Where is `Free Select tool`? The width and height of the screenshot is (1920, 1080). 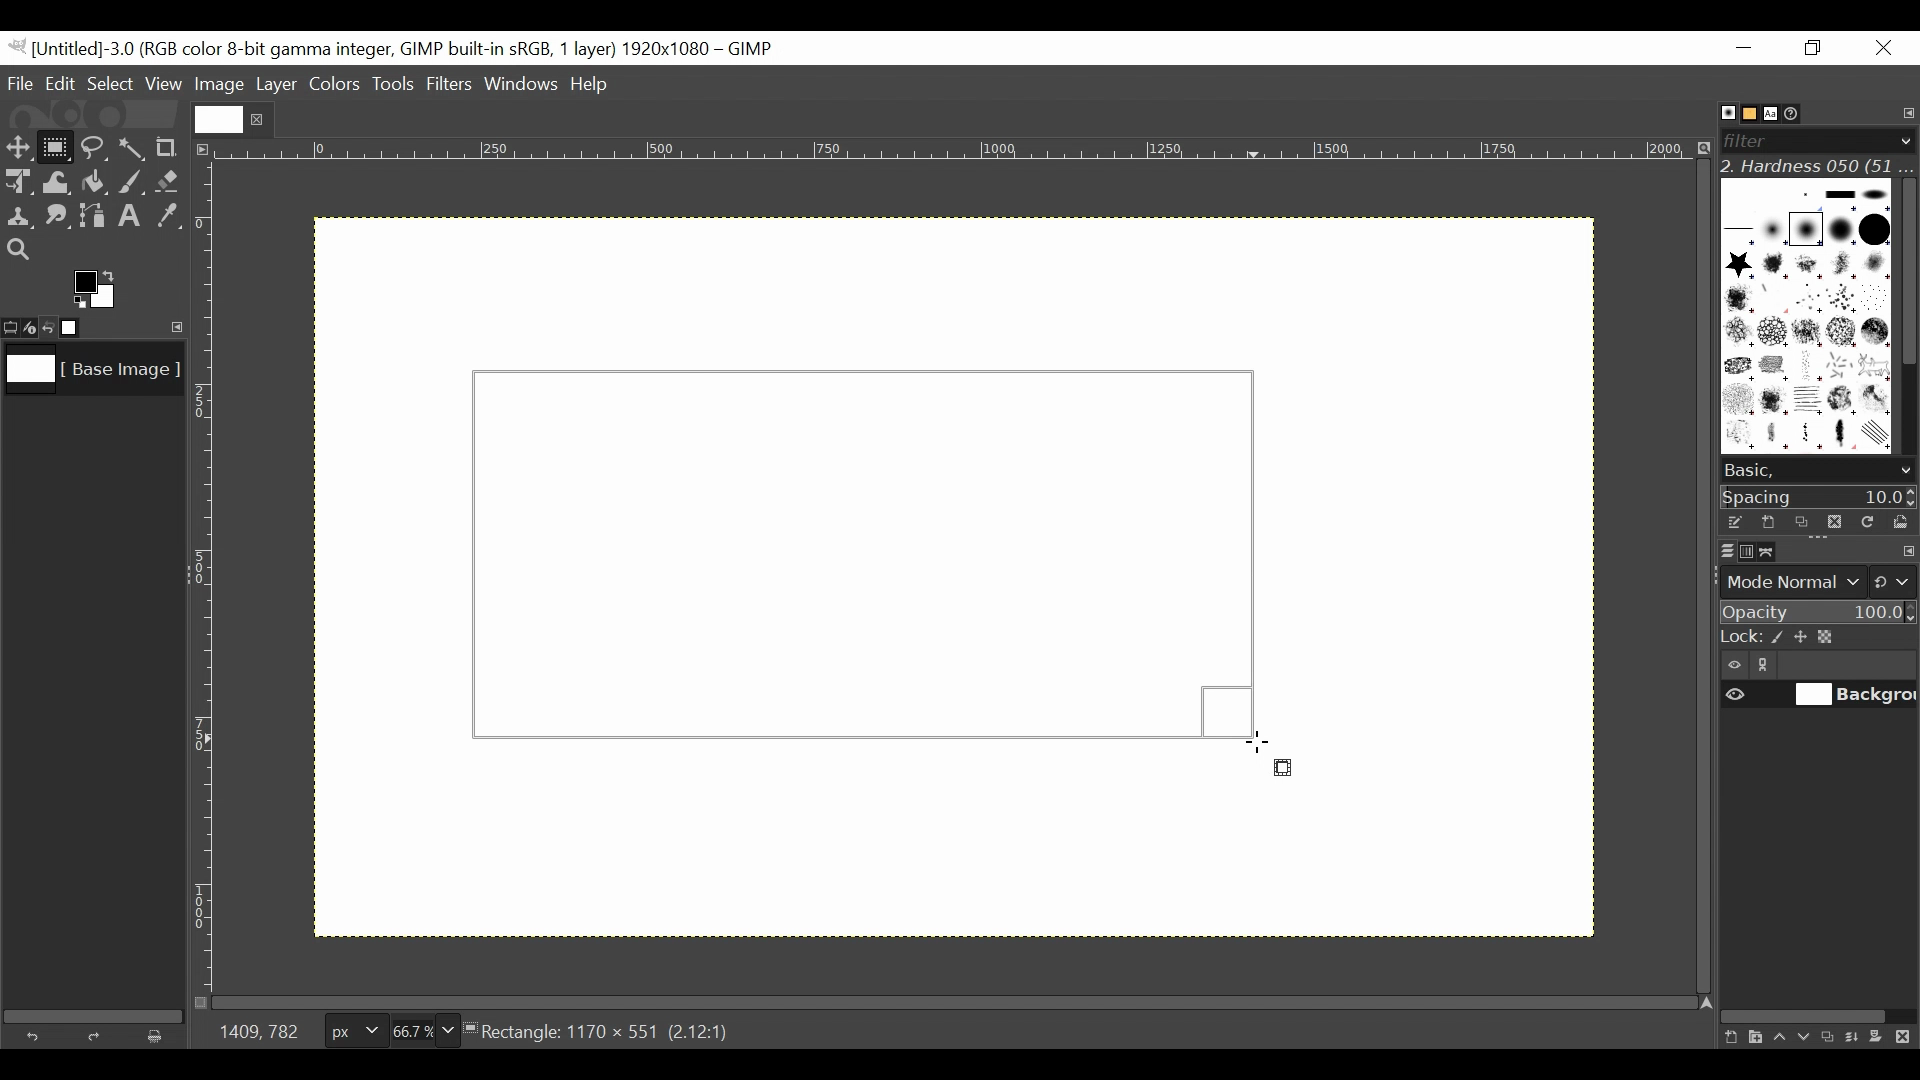 Free Select tool is located at coordinates (92, 144).